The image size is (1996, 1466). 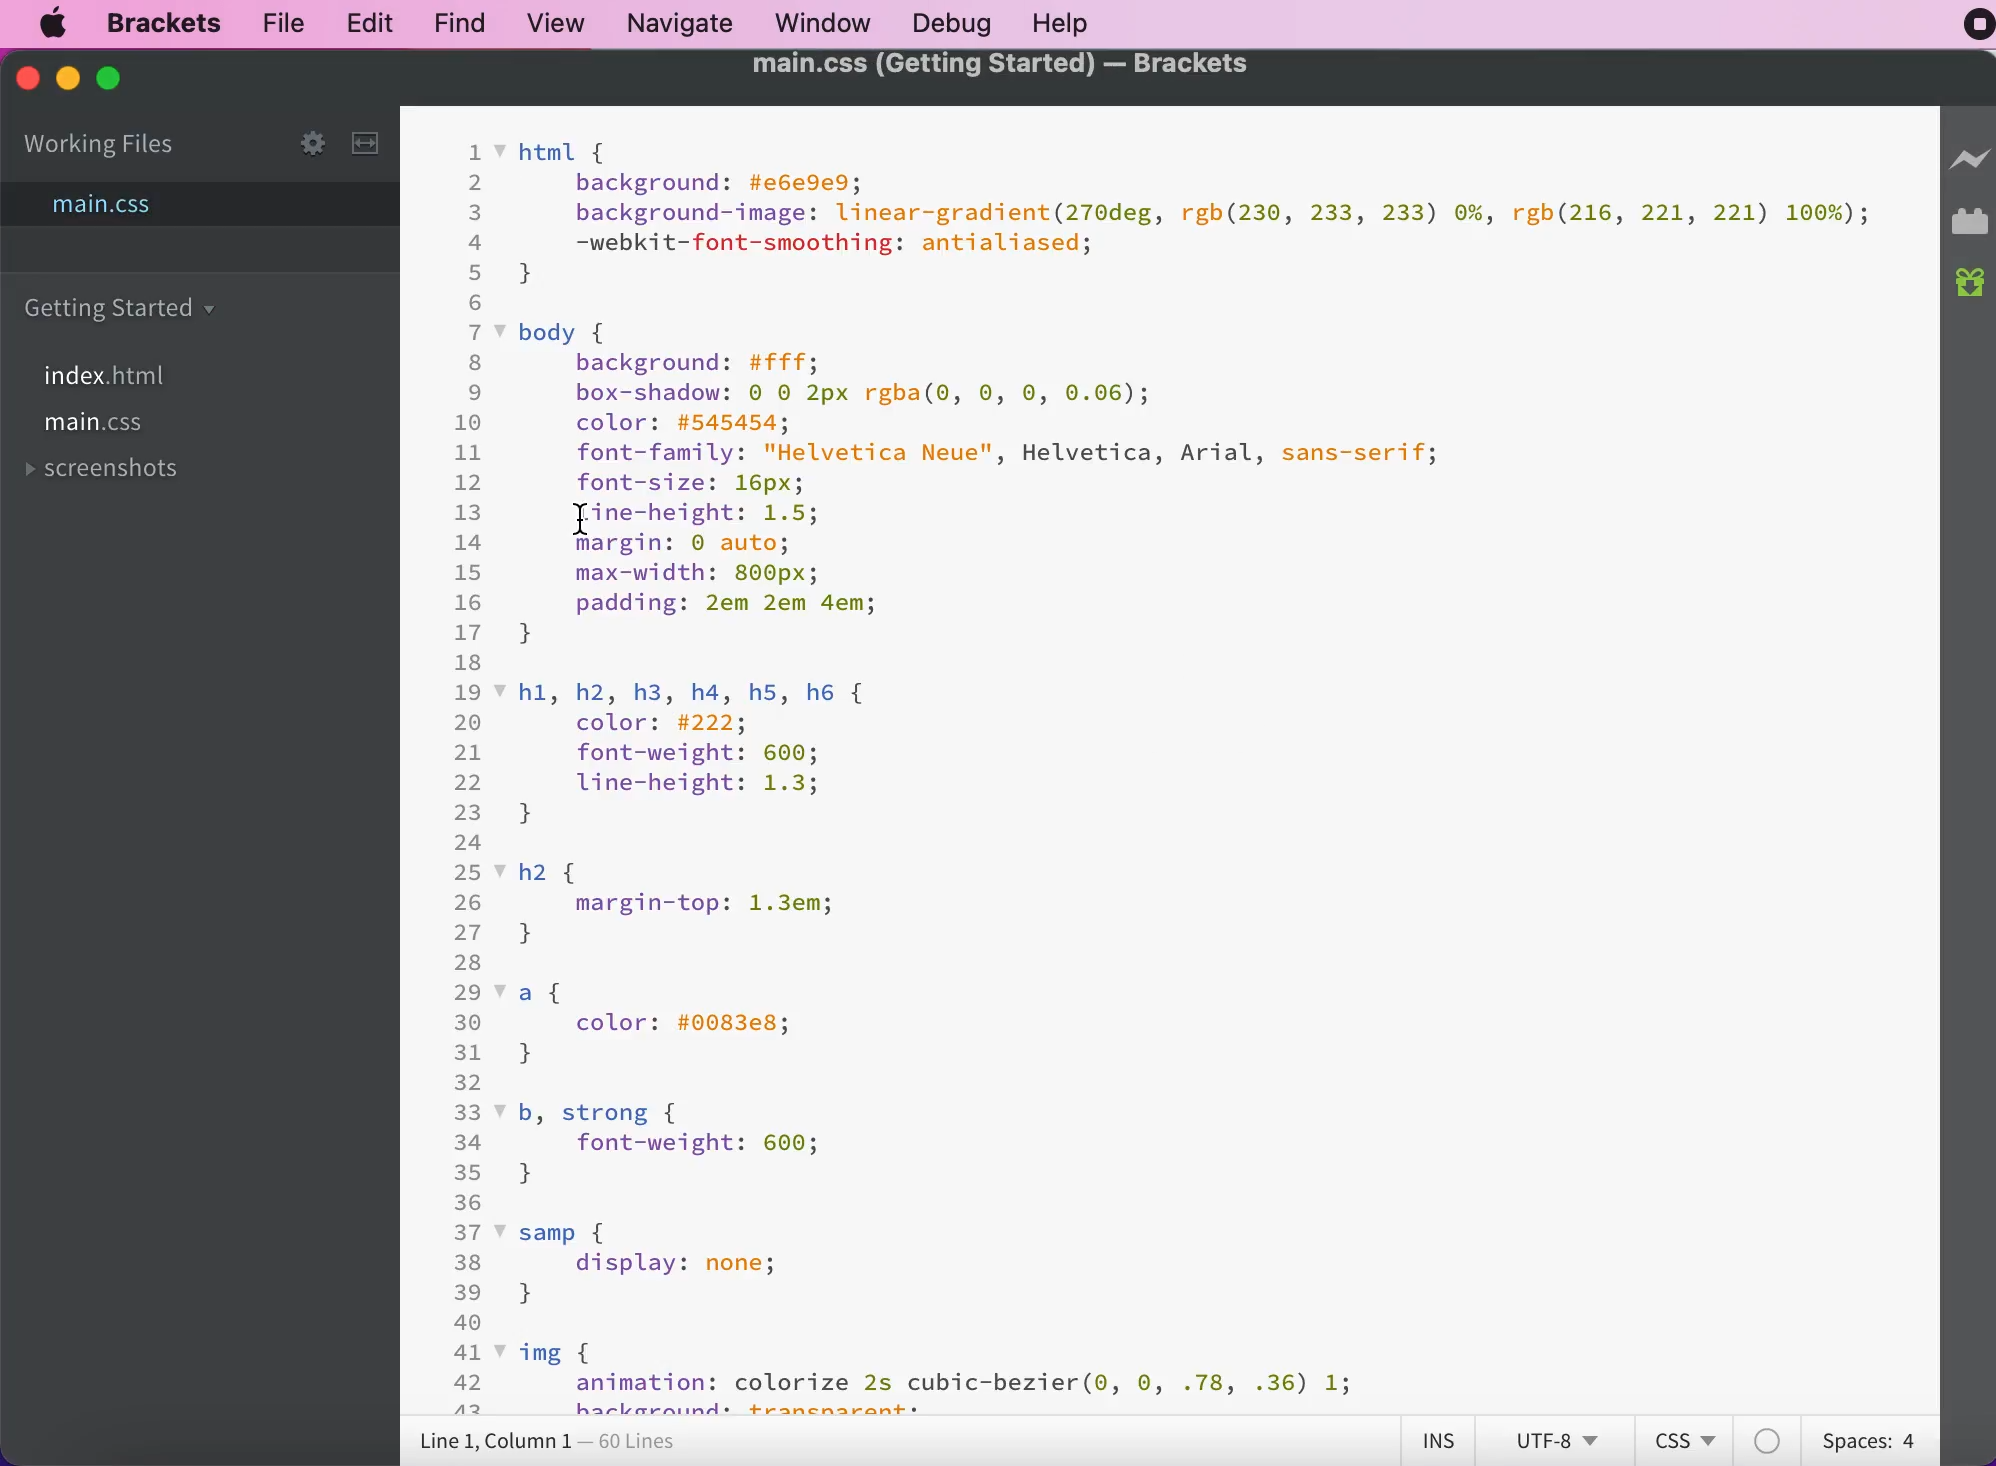 I want to click on minimize, so click(x=69, y=83).